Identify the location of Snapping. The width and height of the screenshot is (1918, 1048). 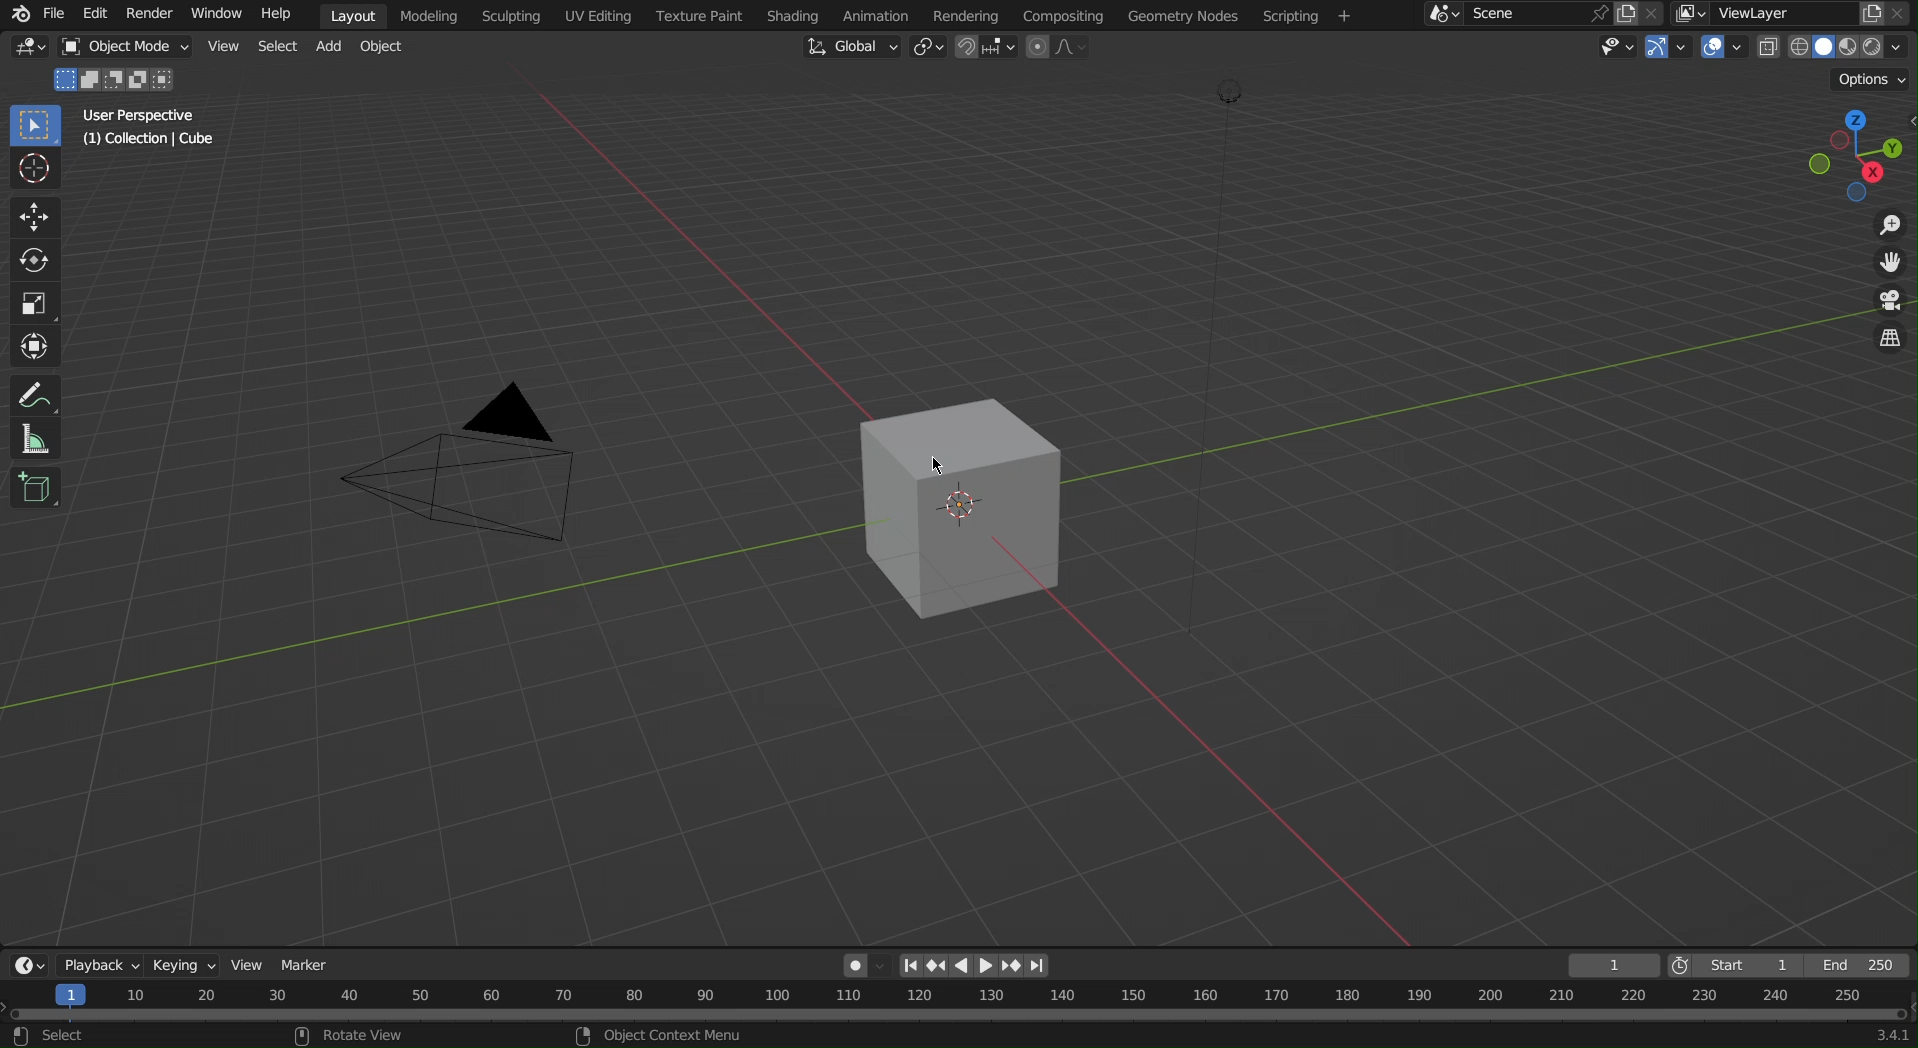
(986, 49).